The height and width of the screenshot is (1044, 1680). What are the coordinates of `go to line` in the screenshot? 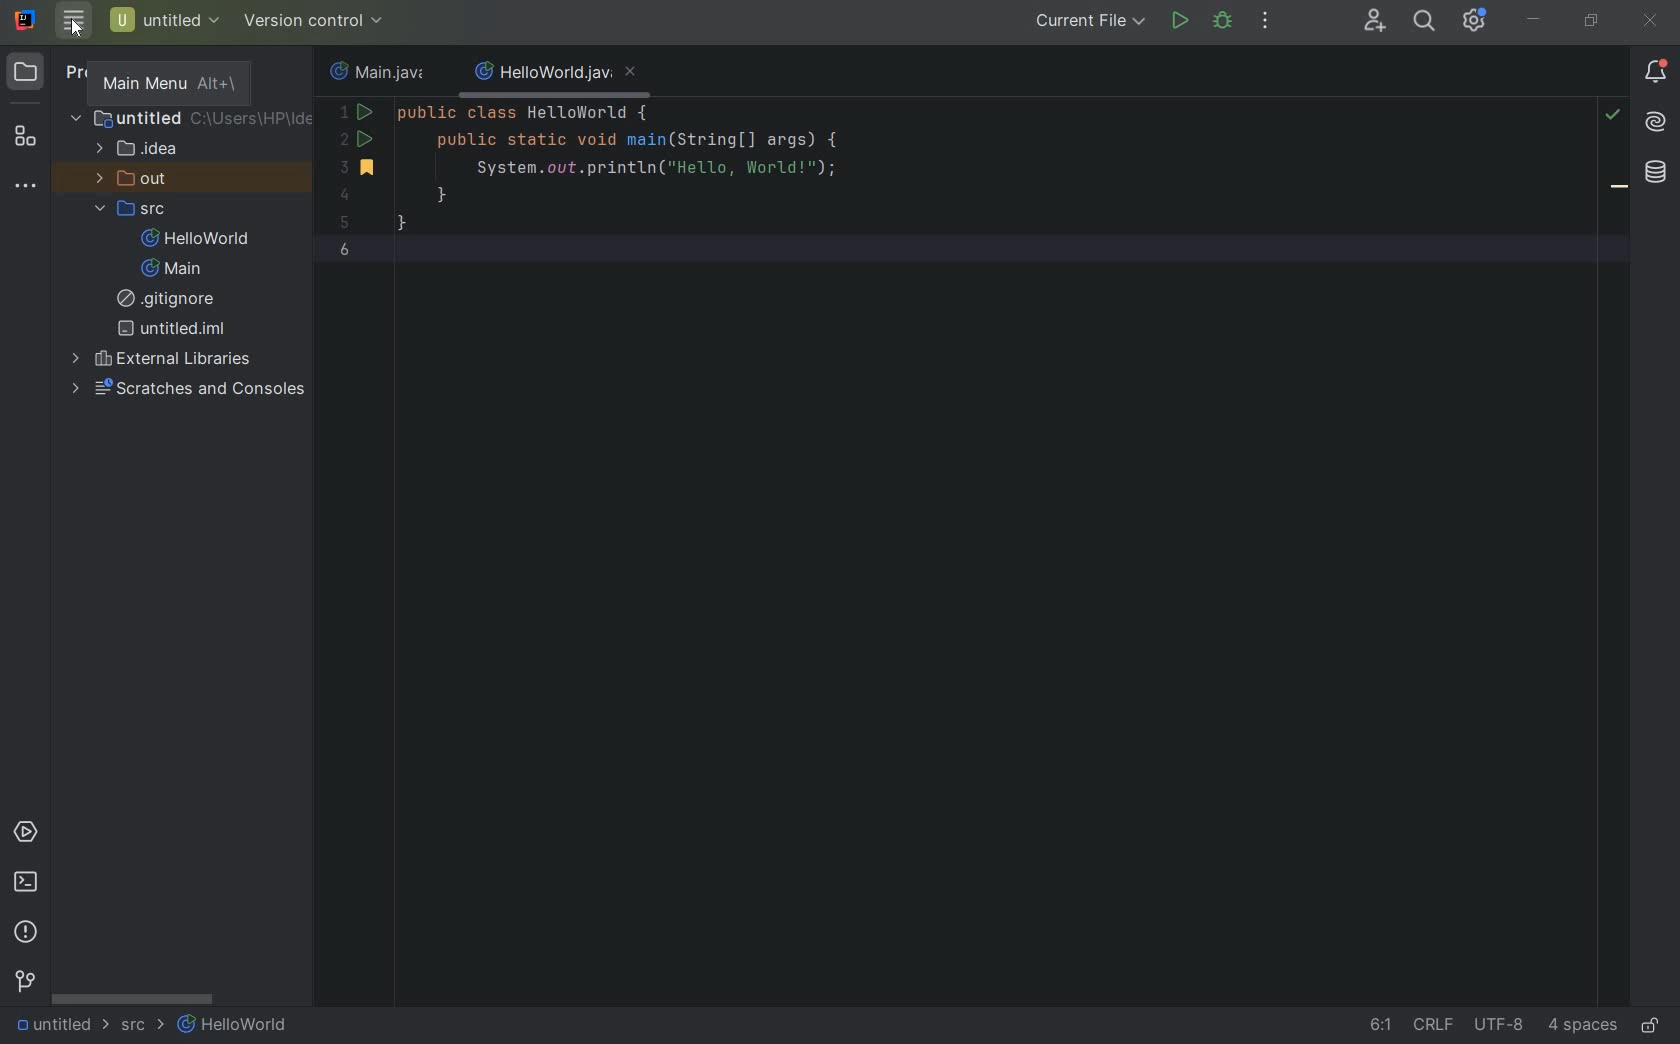 It's located at (1380, 1025).